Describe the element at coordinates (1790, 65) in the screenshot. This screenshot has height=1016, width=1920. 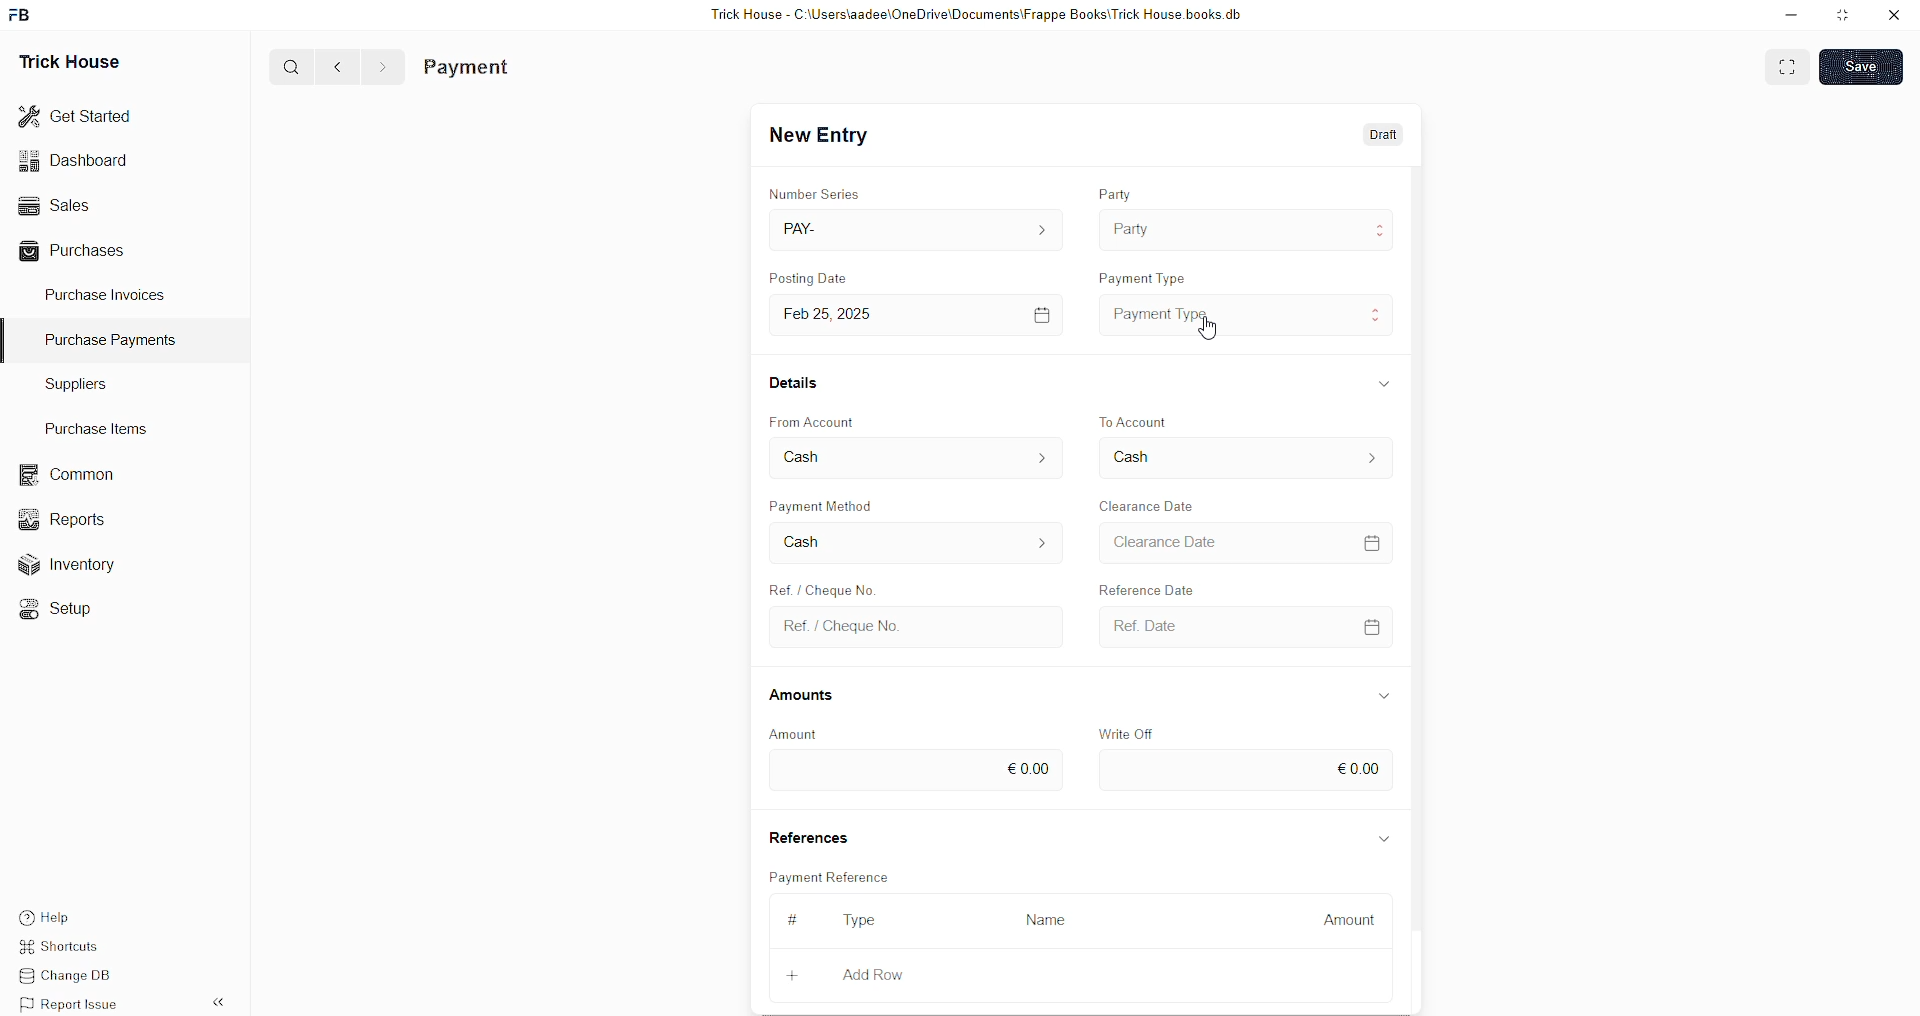
I see `EXPAND` at that location.